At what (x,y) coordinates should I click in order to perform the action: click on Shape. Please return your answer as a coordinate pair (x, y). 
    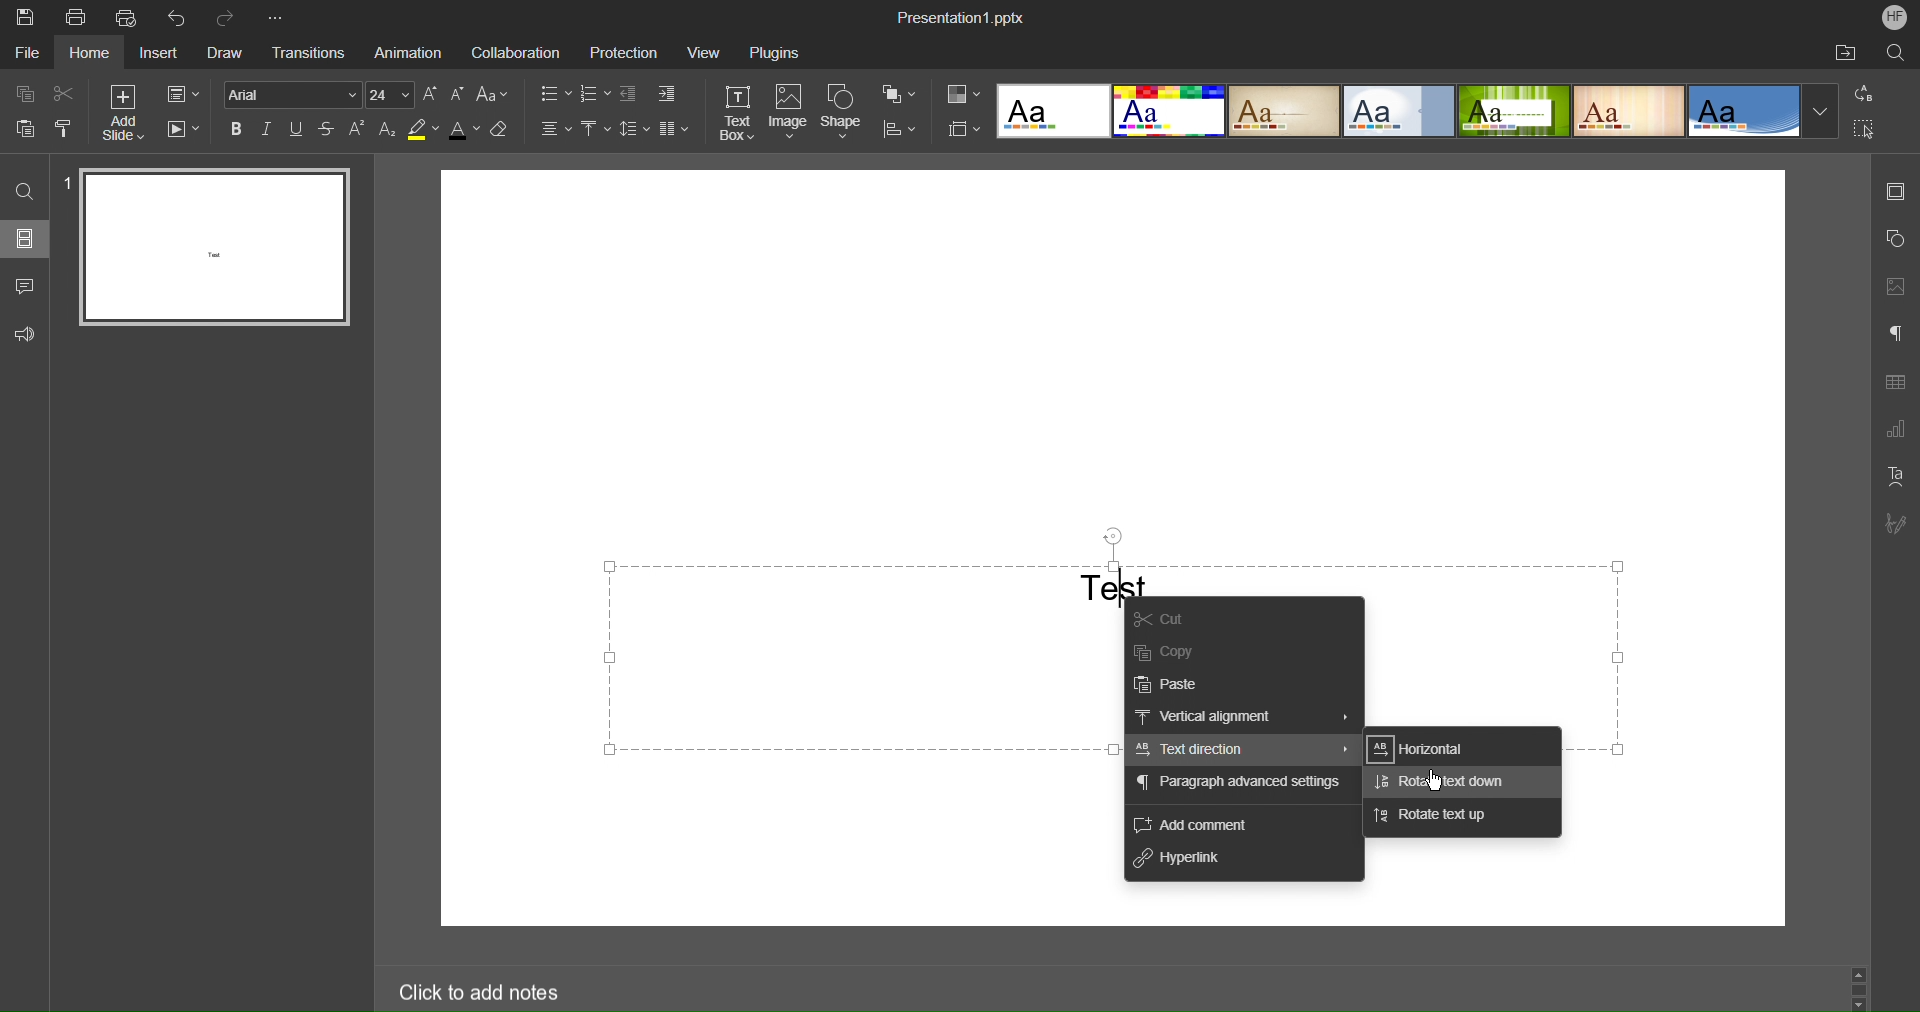
    Looking at the image, I should click on (844, 111).